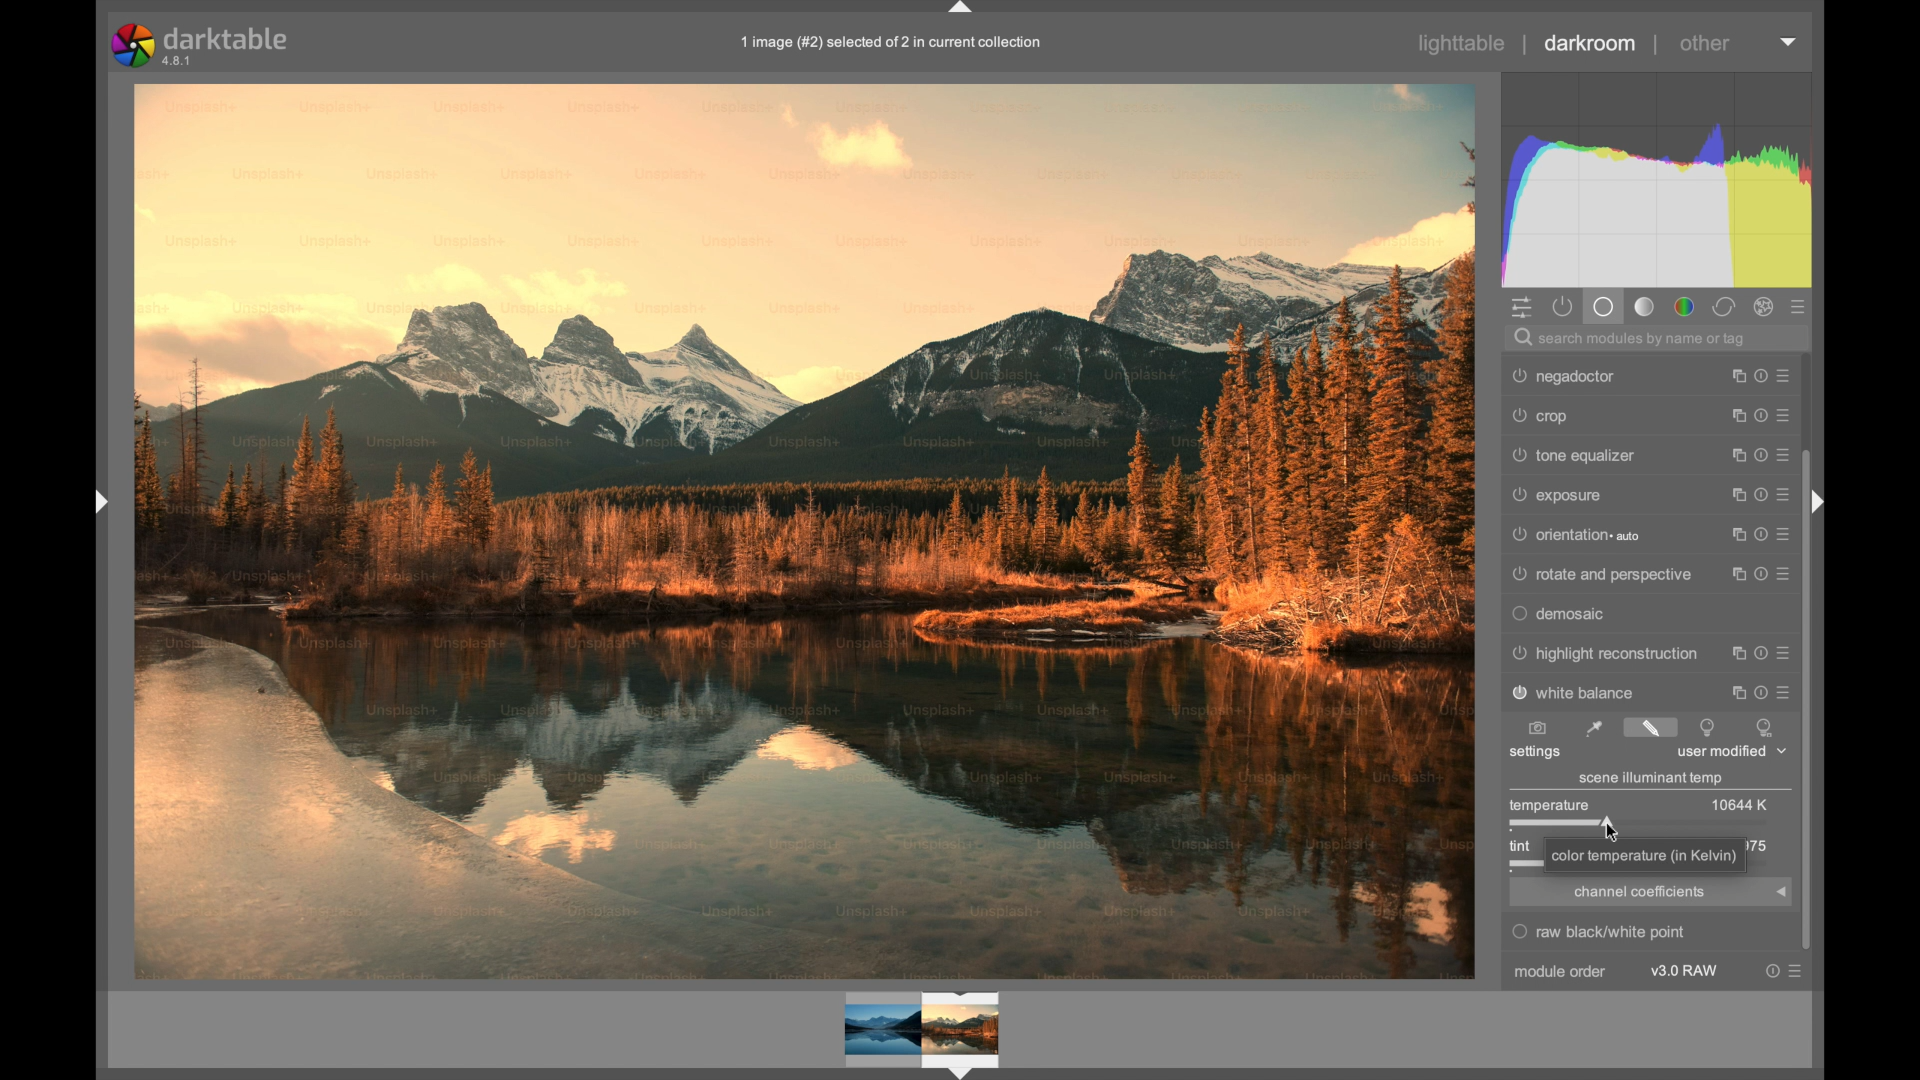 Image resolution: width=1920 pixels, height=1080 pixels. I want to click on instance, so click(1735, 530).